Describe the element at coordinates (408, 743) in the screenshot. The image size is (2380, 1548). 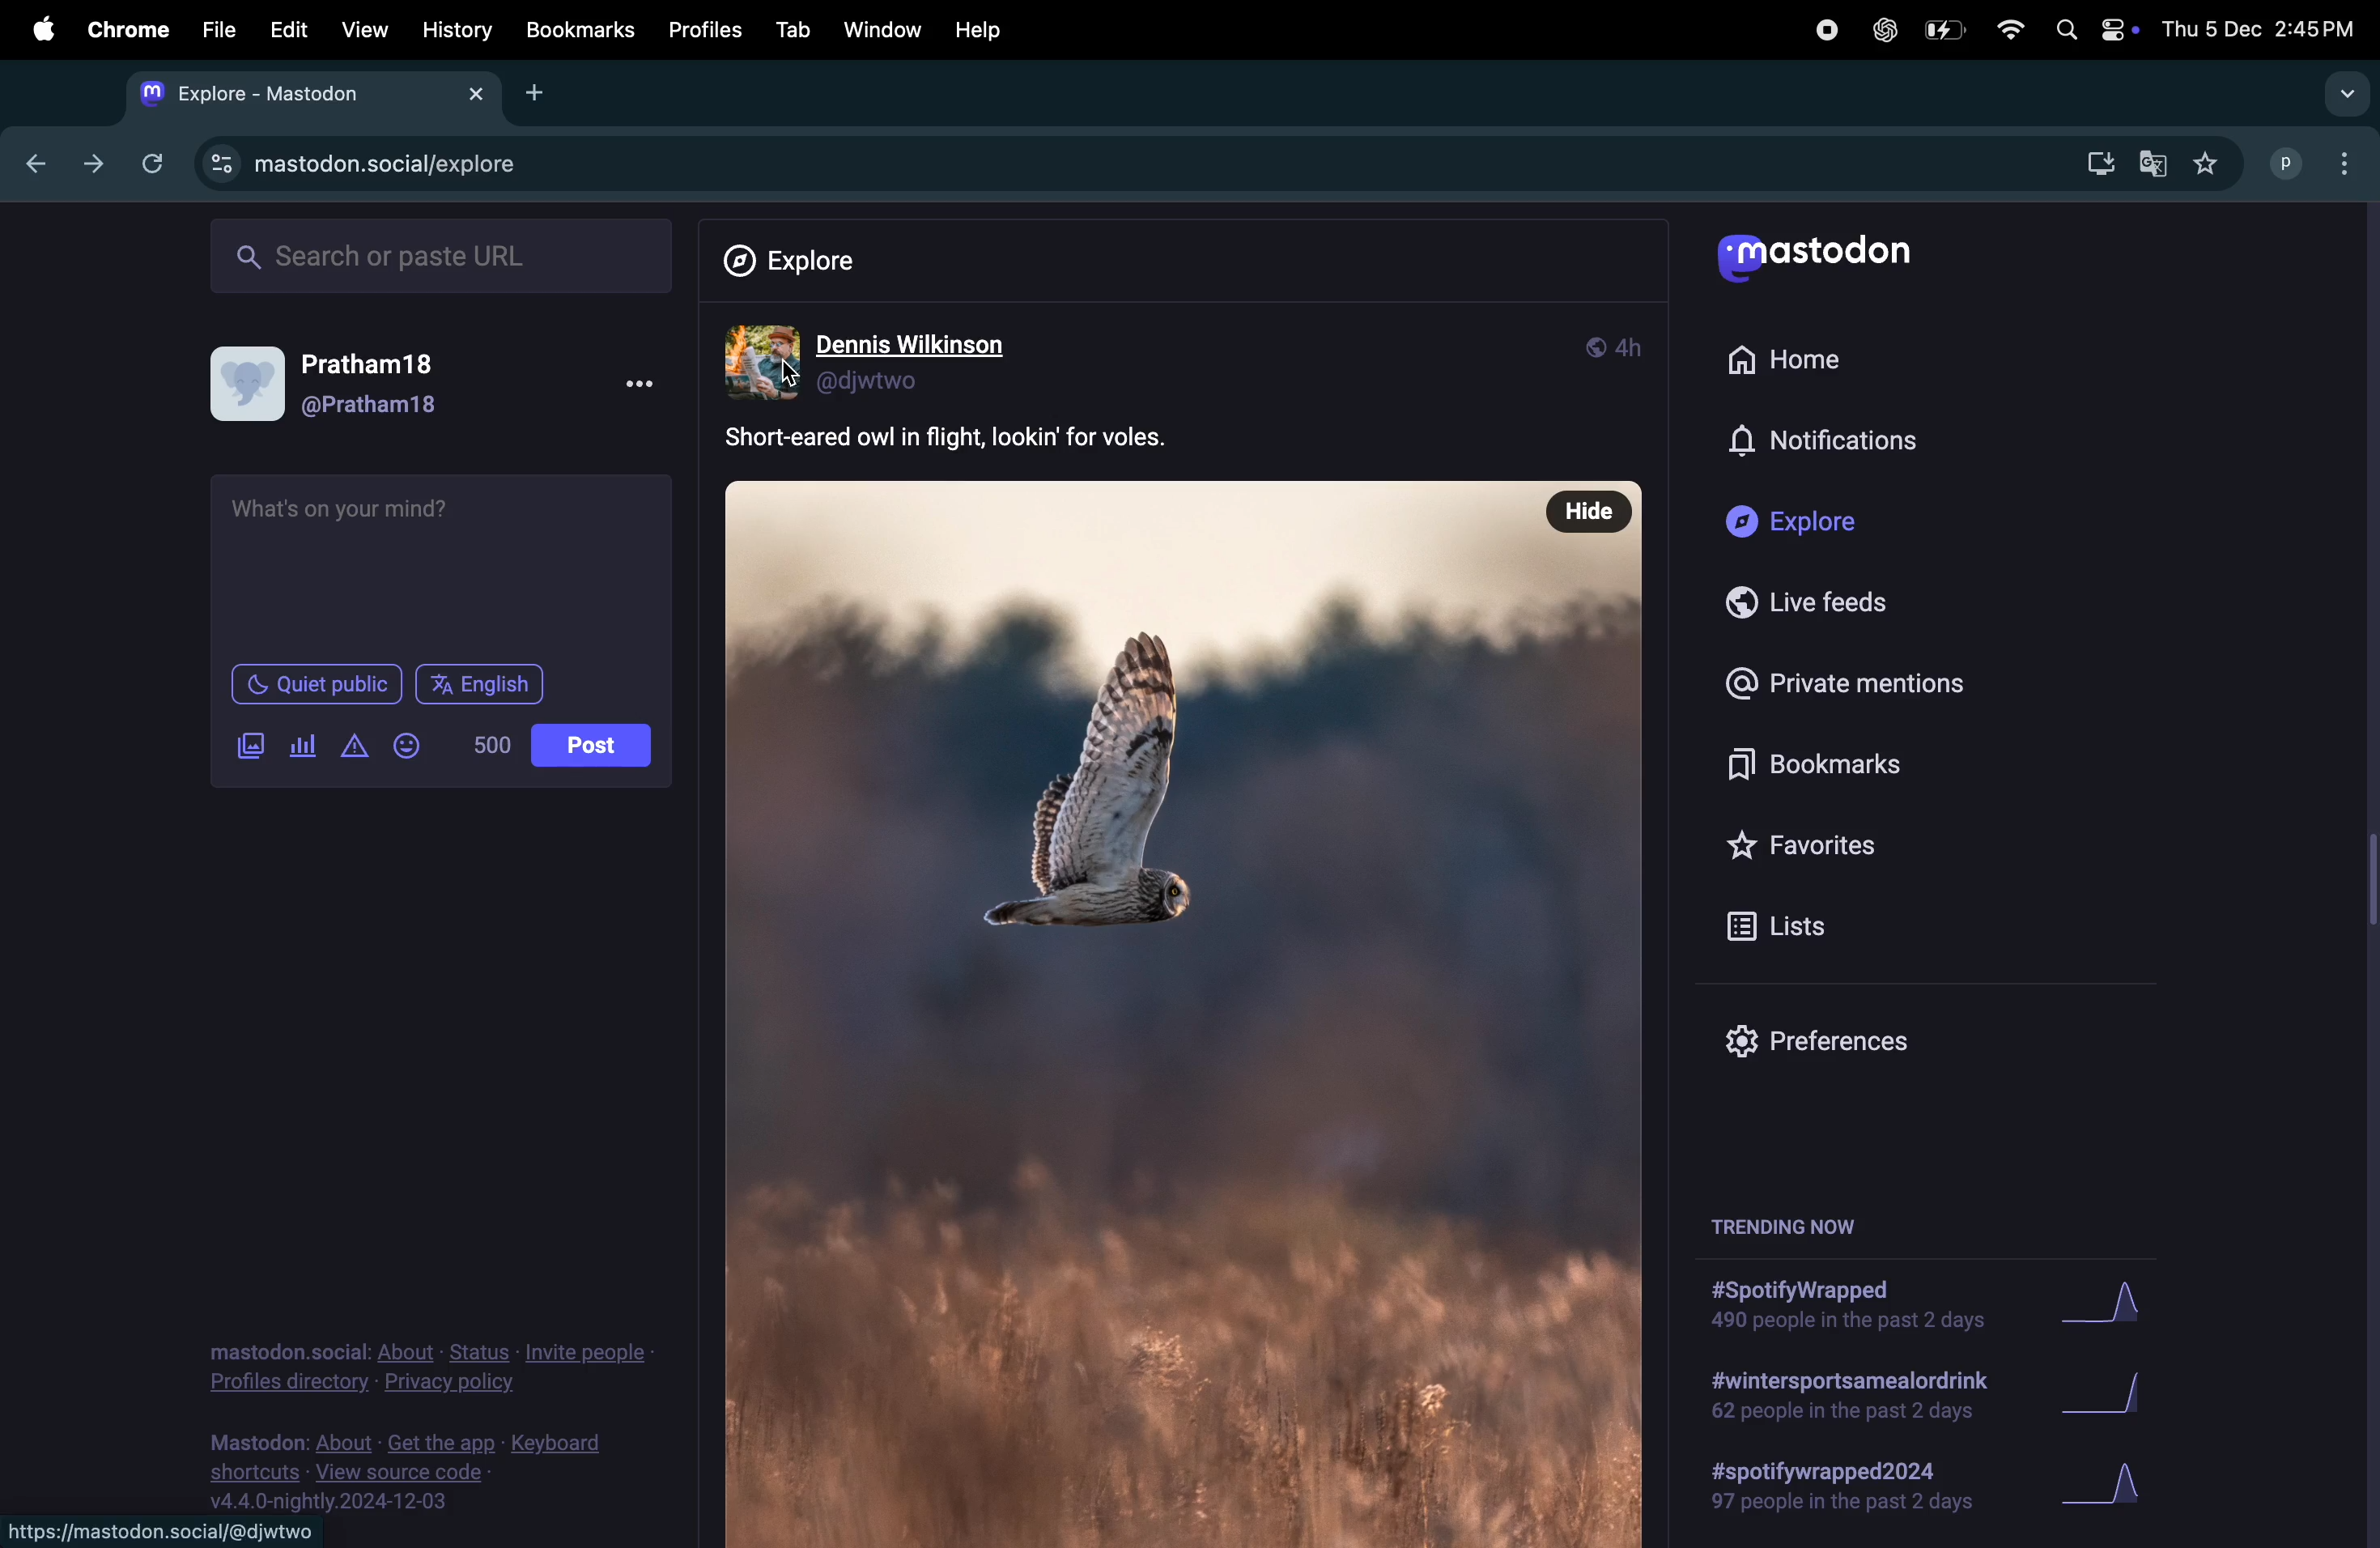
I see `emoji` at that location.